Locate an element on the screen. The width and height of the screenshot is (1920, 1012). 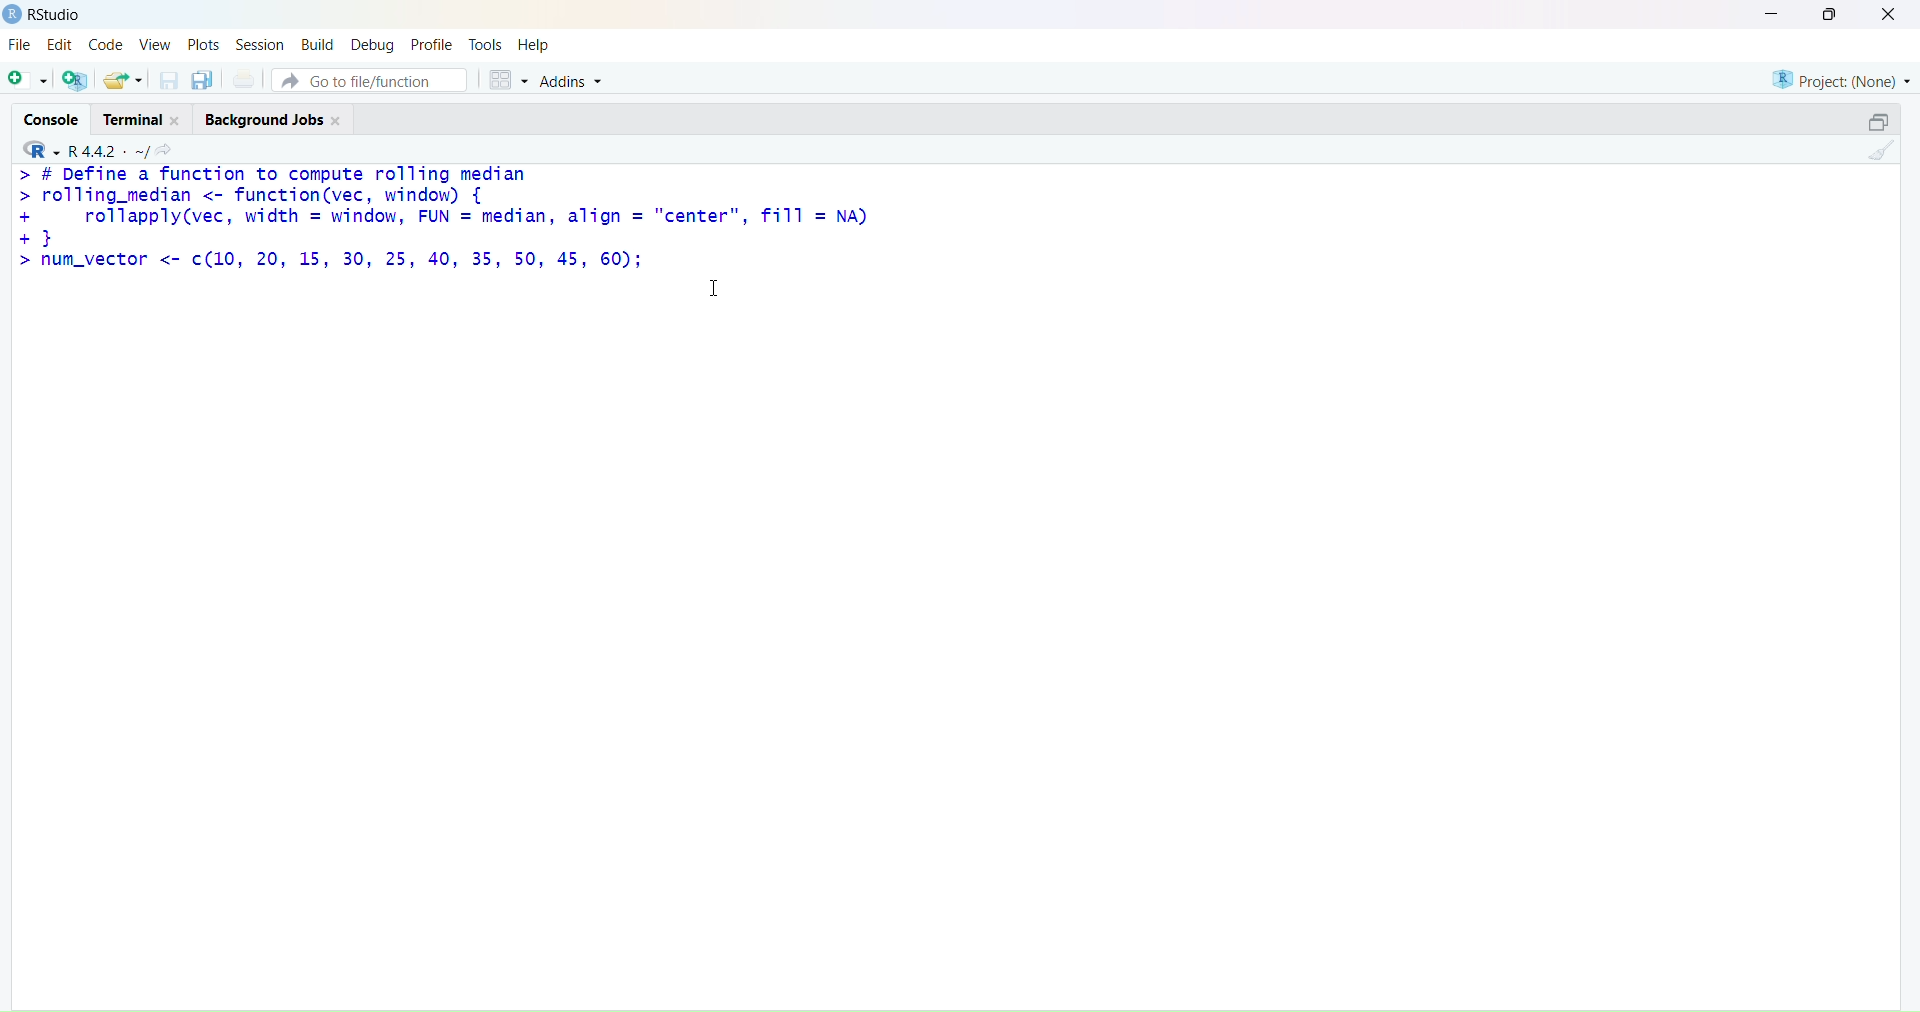
terminal is located at coordinates (132, 120).